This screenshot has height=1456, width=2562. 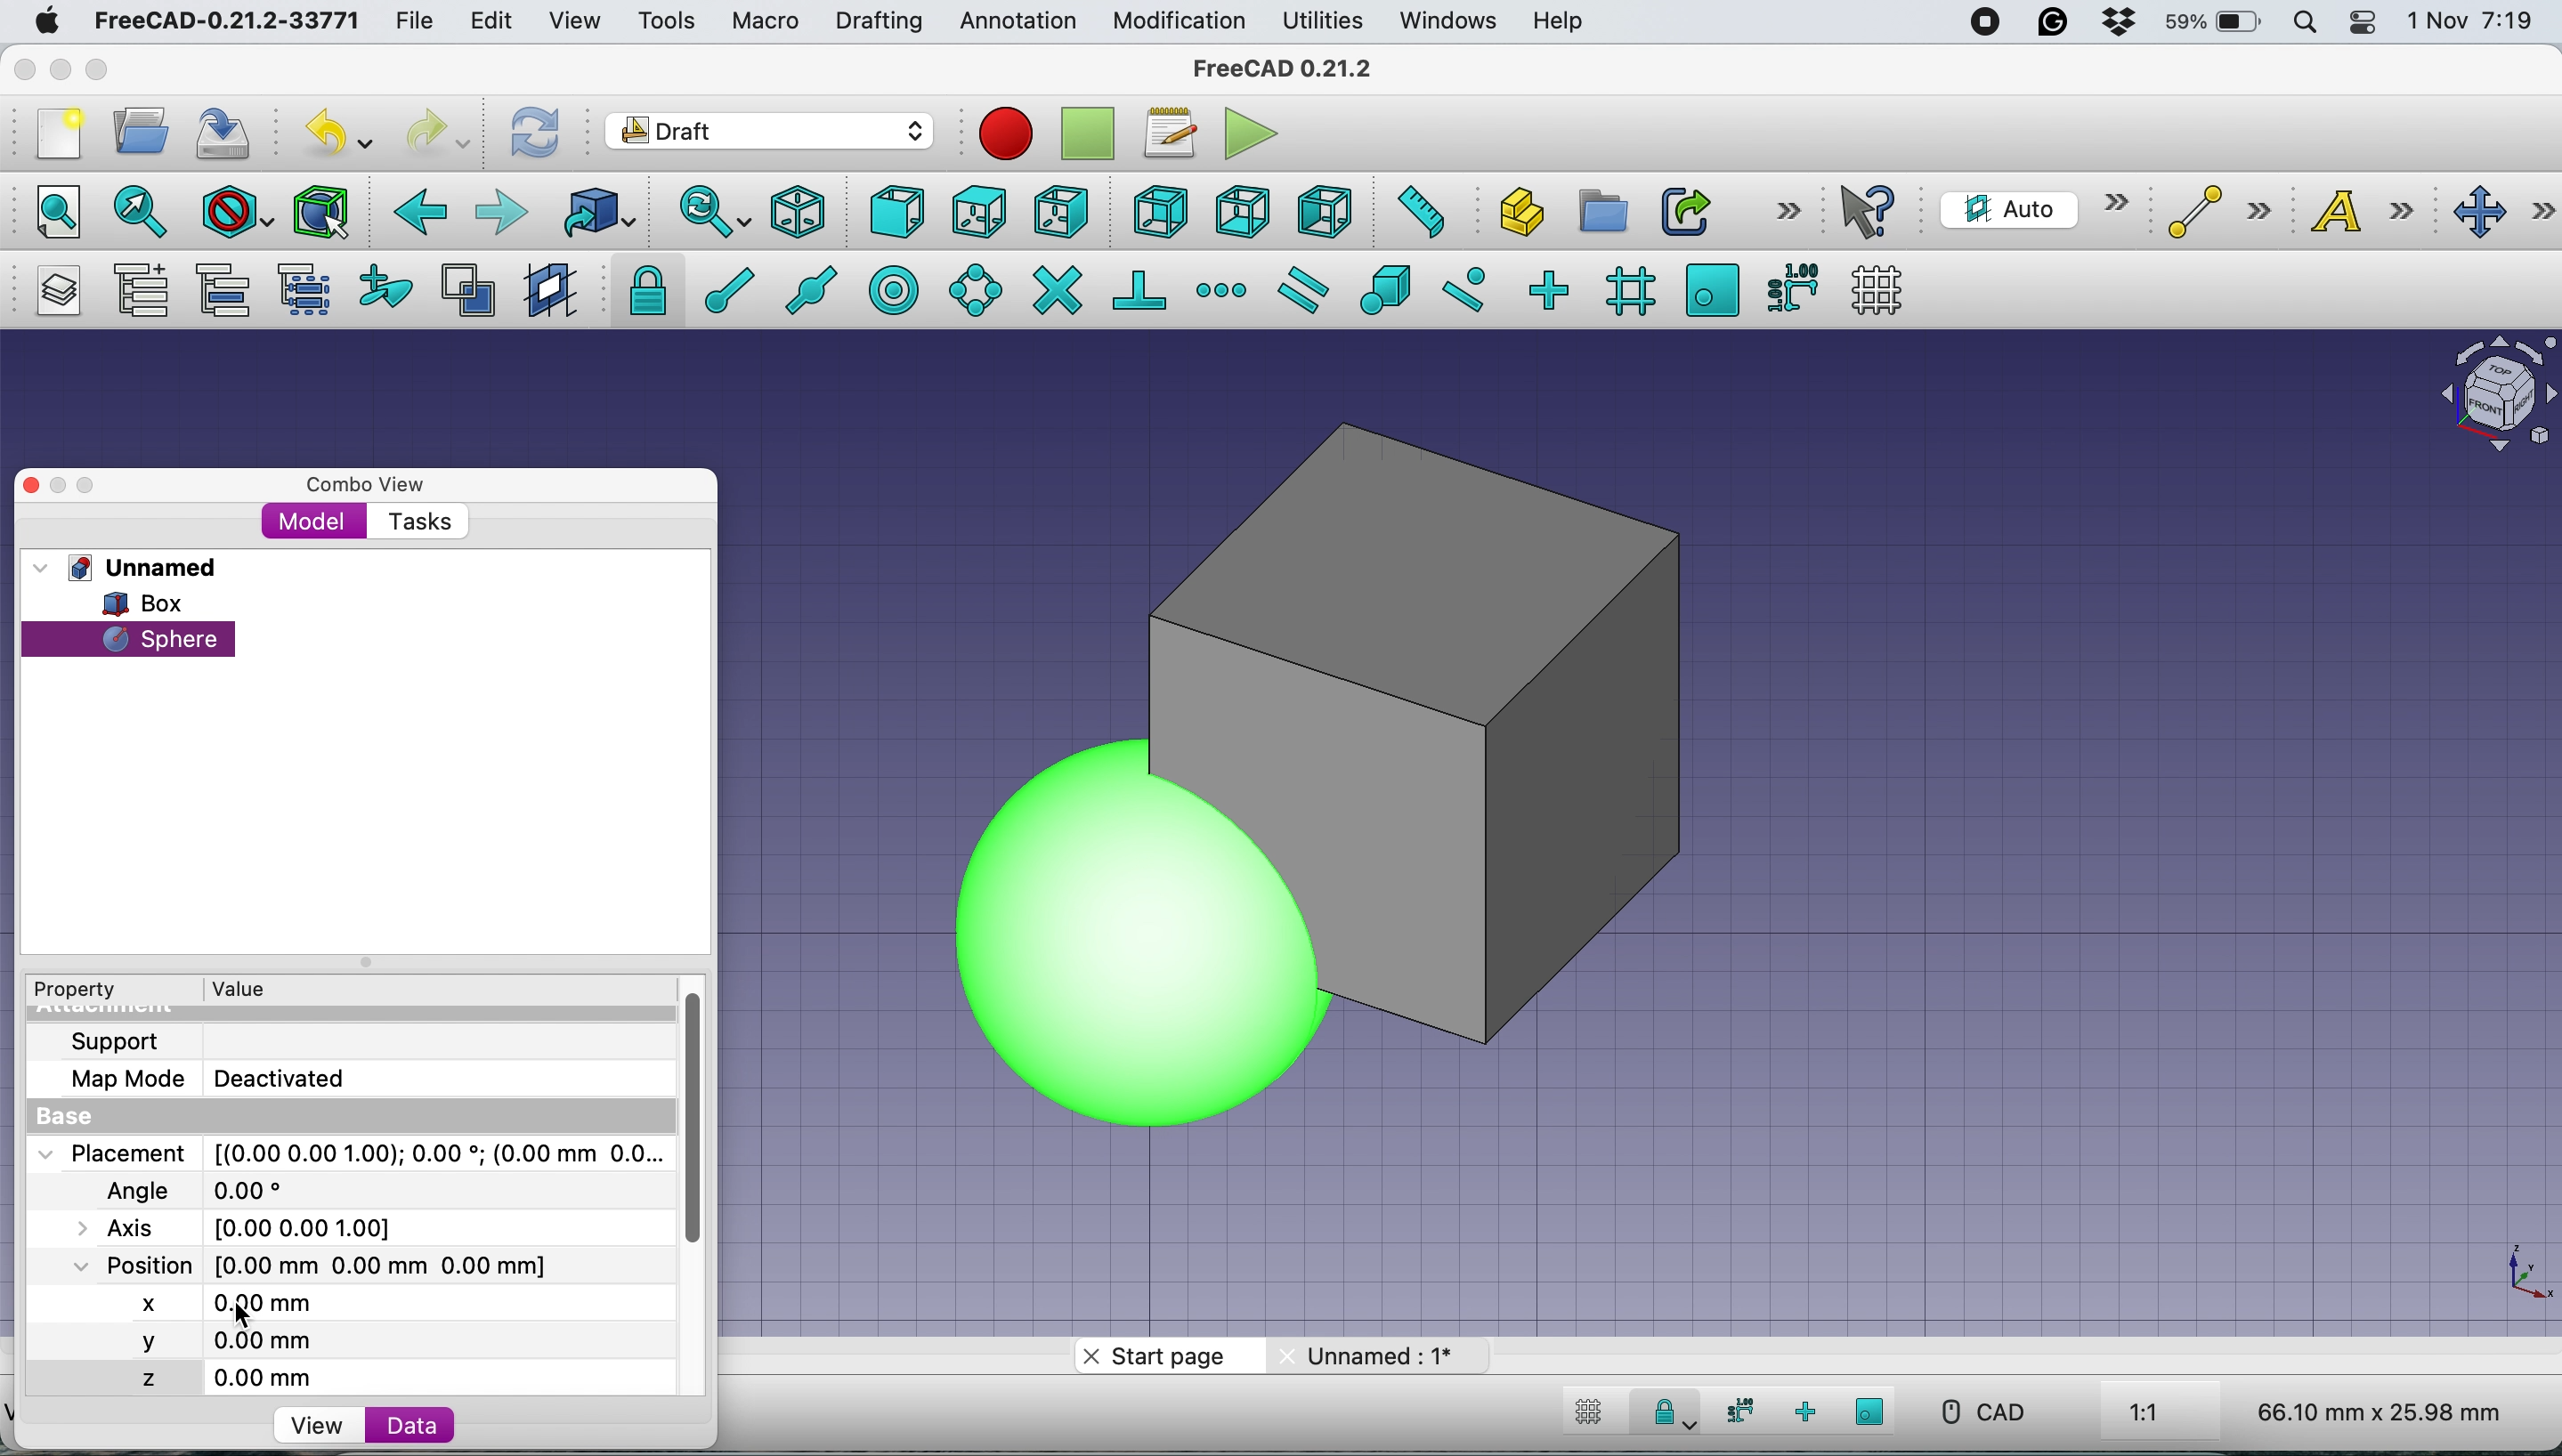 What do you see at coordinates (204, 1193) in the screenshot?
I see `angle` at bounding box center [204, 1193].